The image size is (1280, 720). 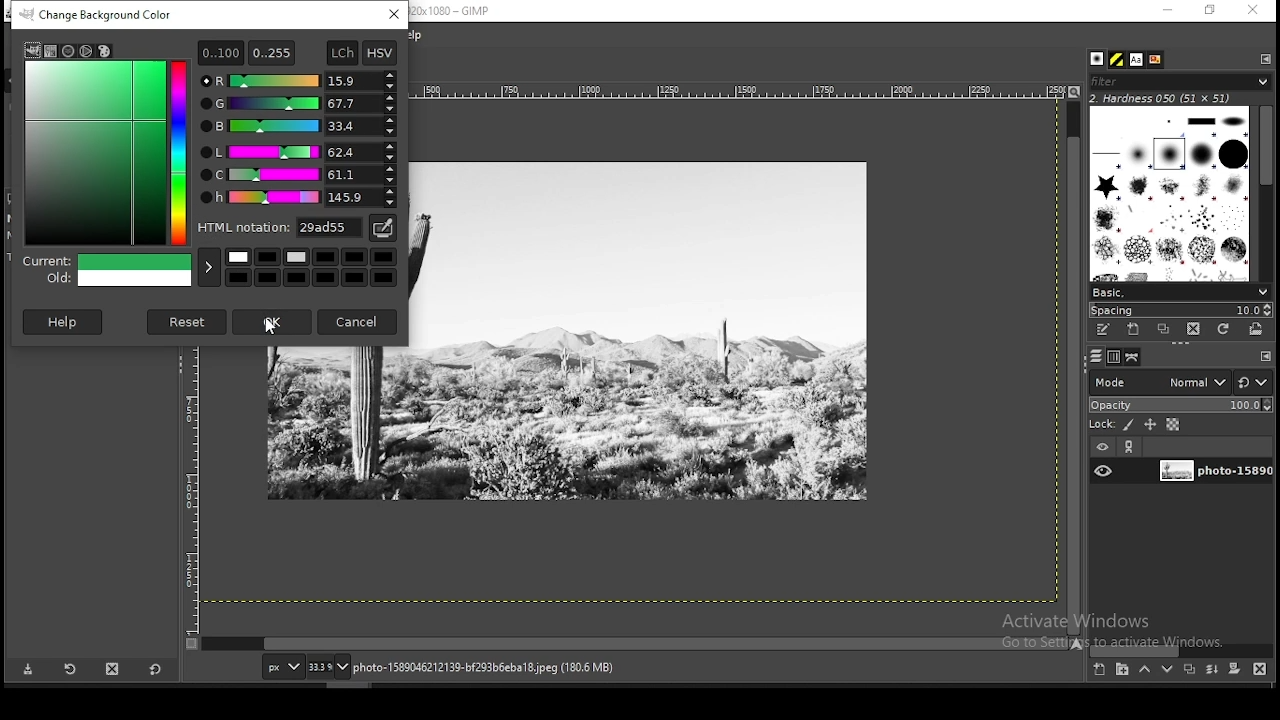 I want to click on wheel, so click(x=87, y=51).